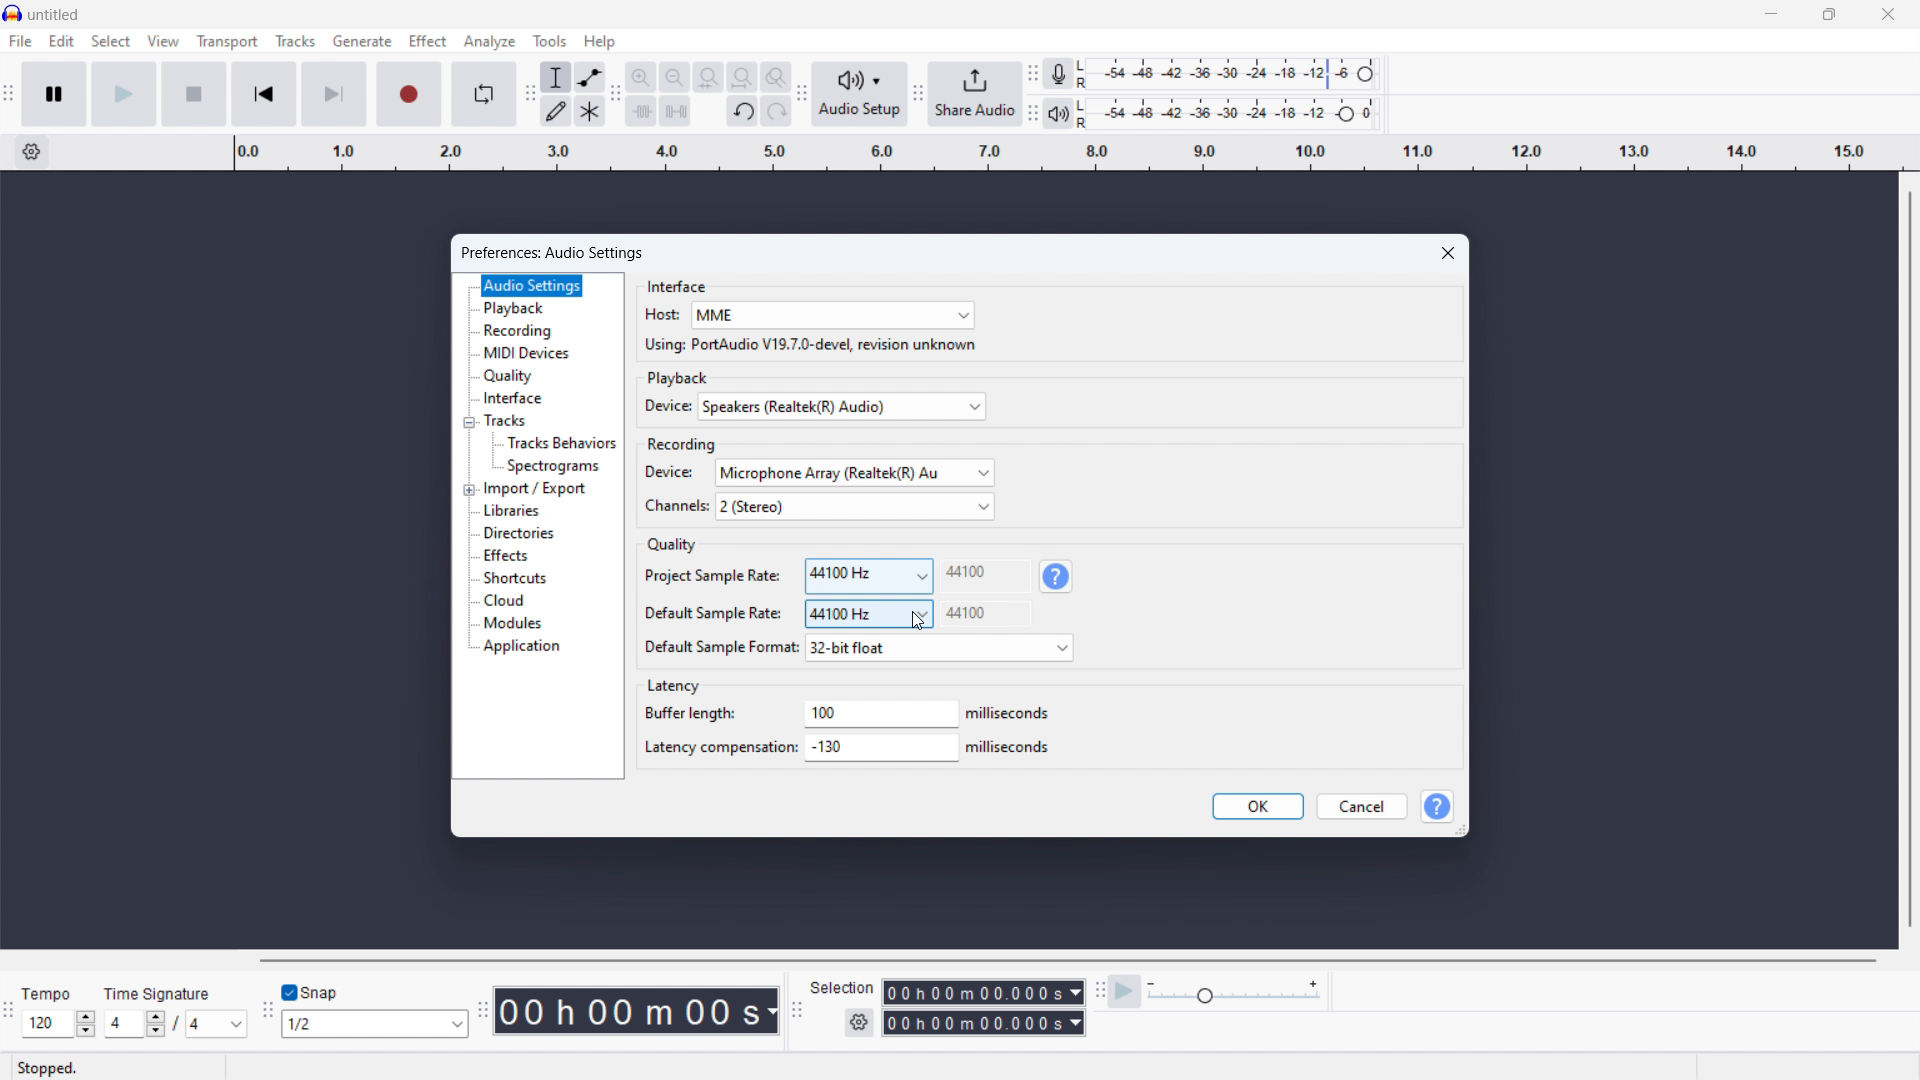 The image size is (1920, 1080). Describe the element at coordinates (54, 15) in the screenshot. I see `title` at that location.